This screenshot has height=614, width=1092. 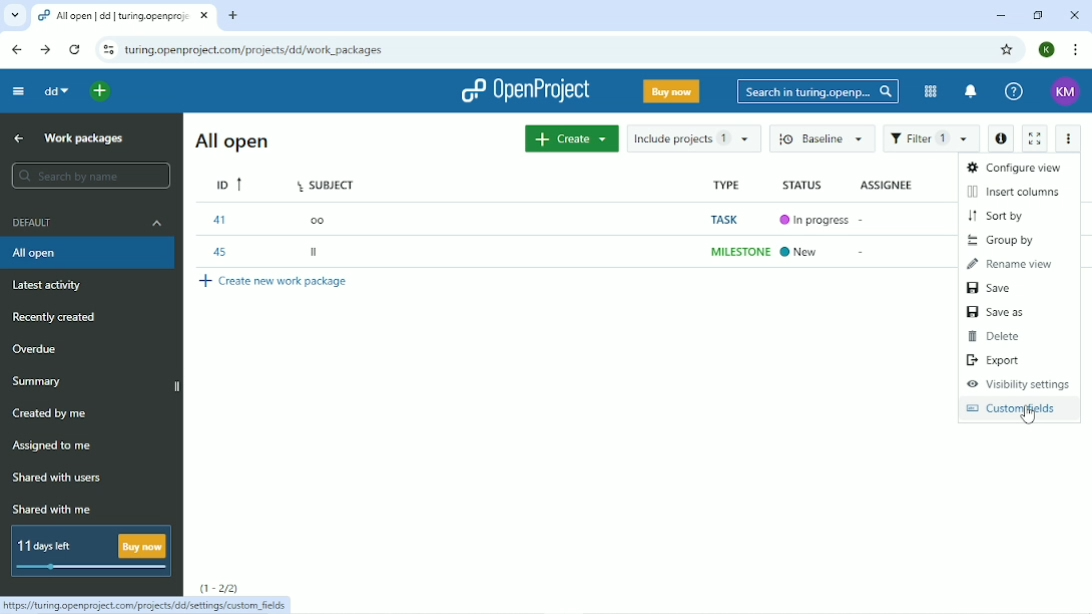 What do you see at coordinates (736, 252) in the screenshot?
I see `Milestone` at bounding box center [736, 252].